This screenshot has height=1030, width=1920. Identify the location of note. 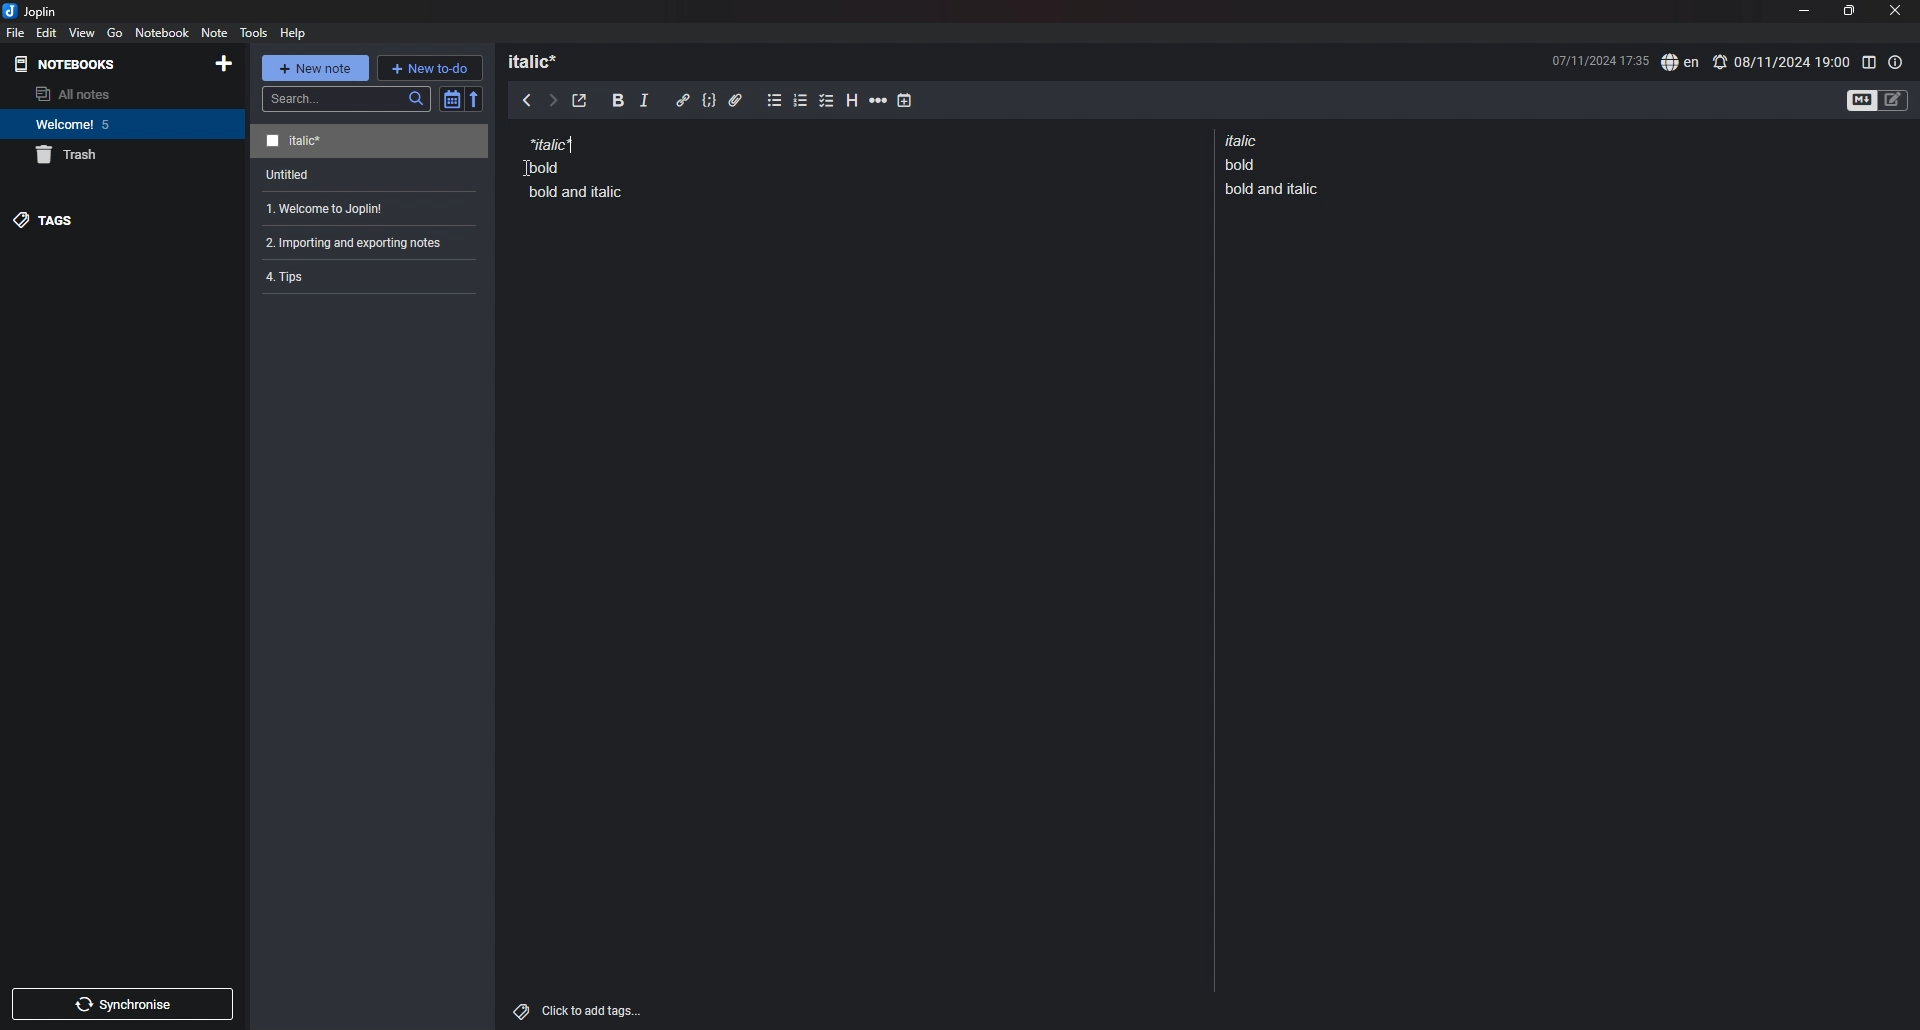
(576, 166).